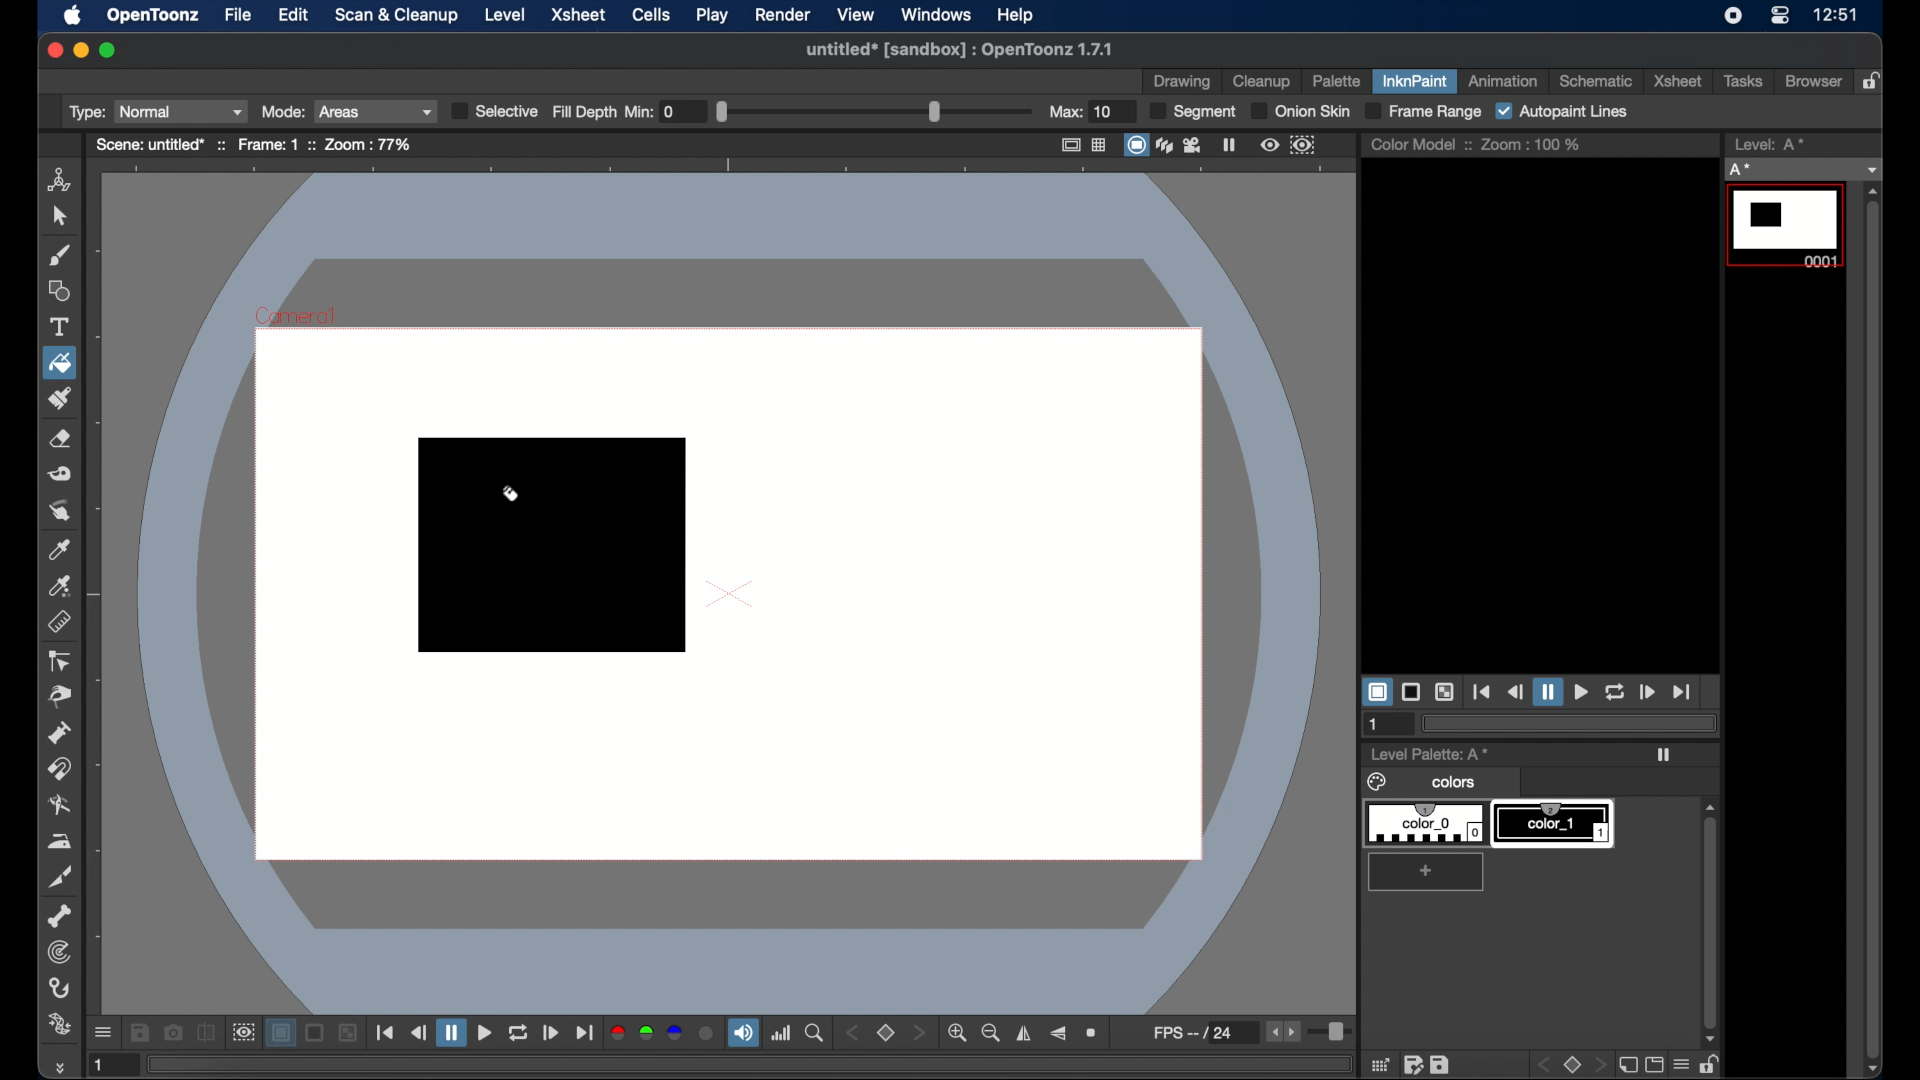 The width and height of the screenshot is (1920, 1080). I want to click on text, so click(59, 327).